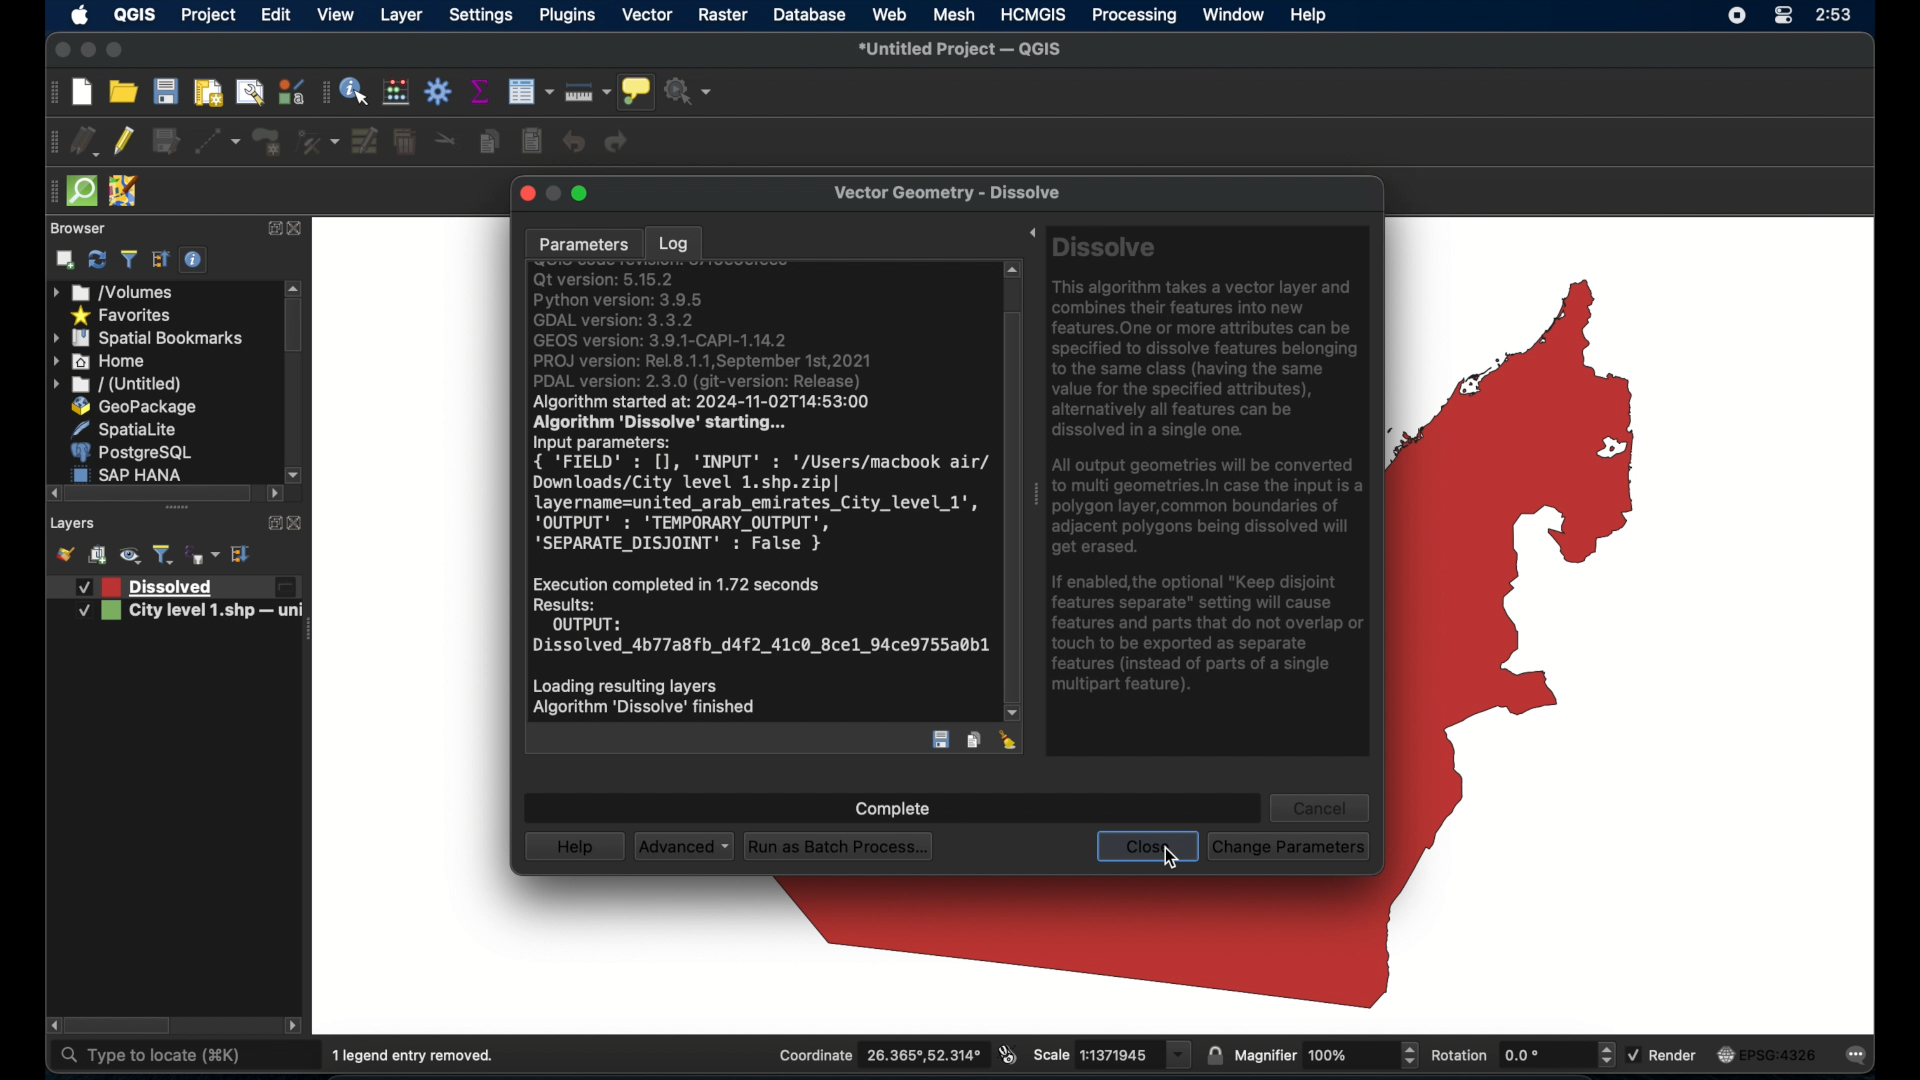 The image size is (1920, 1080). Describe the element at coordinates (1045, 948) in the screenshot. I see `obscured map` at that location.